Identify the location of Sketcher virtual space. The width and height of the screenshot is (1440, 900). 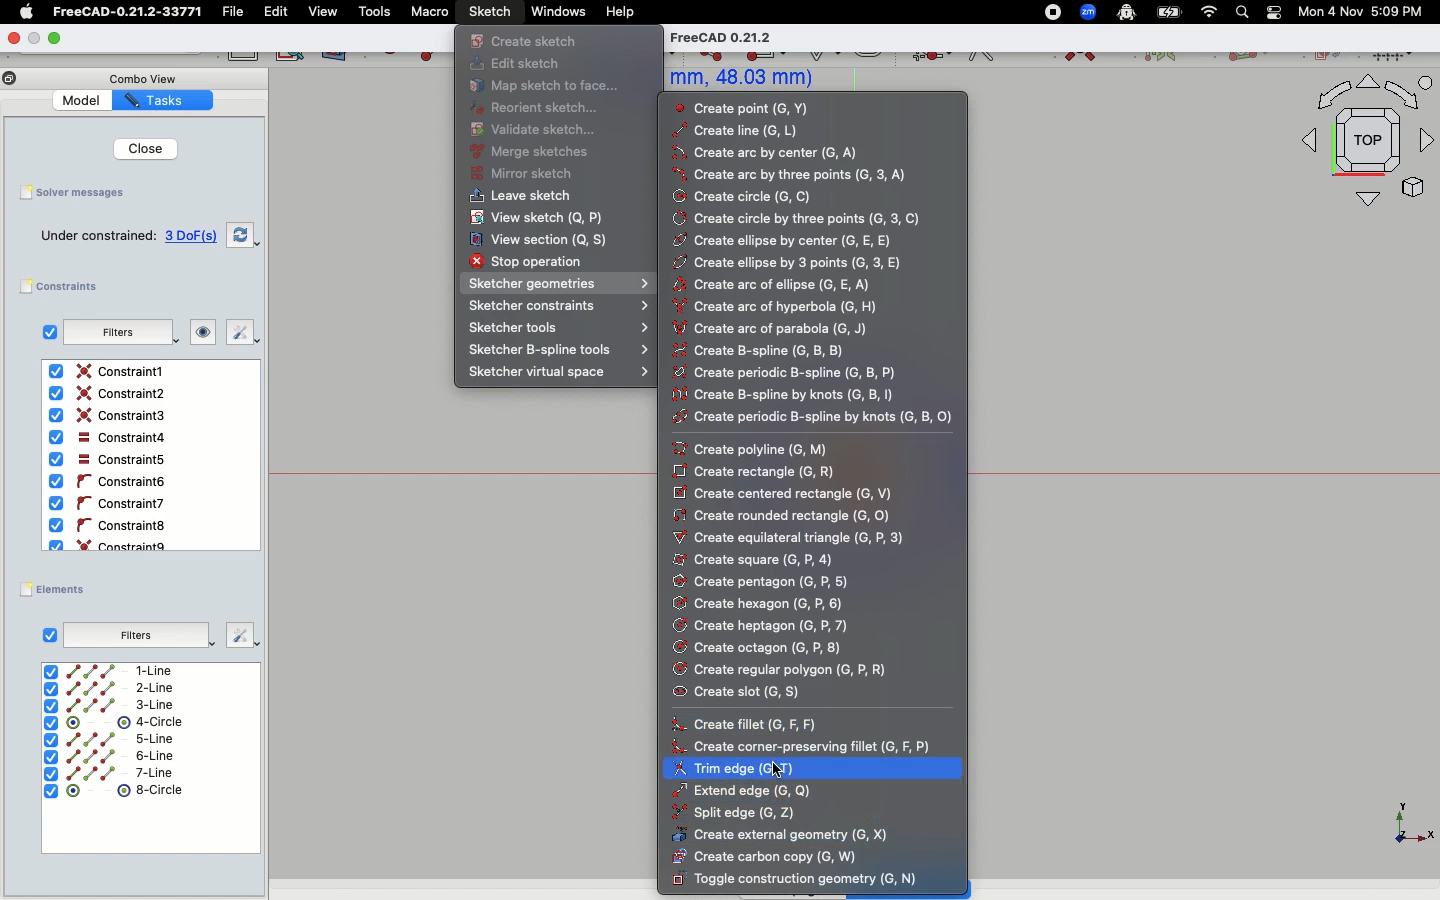
(558, 372).